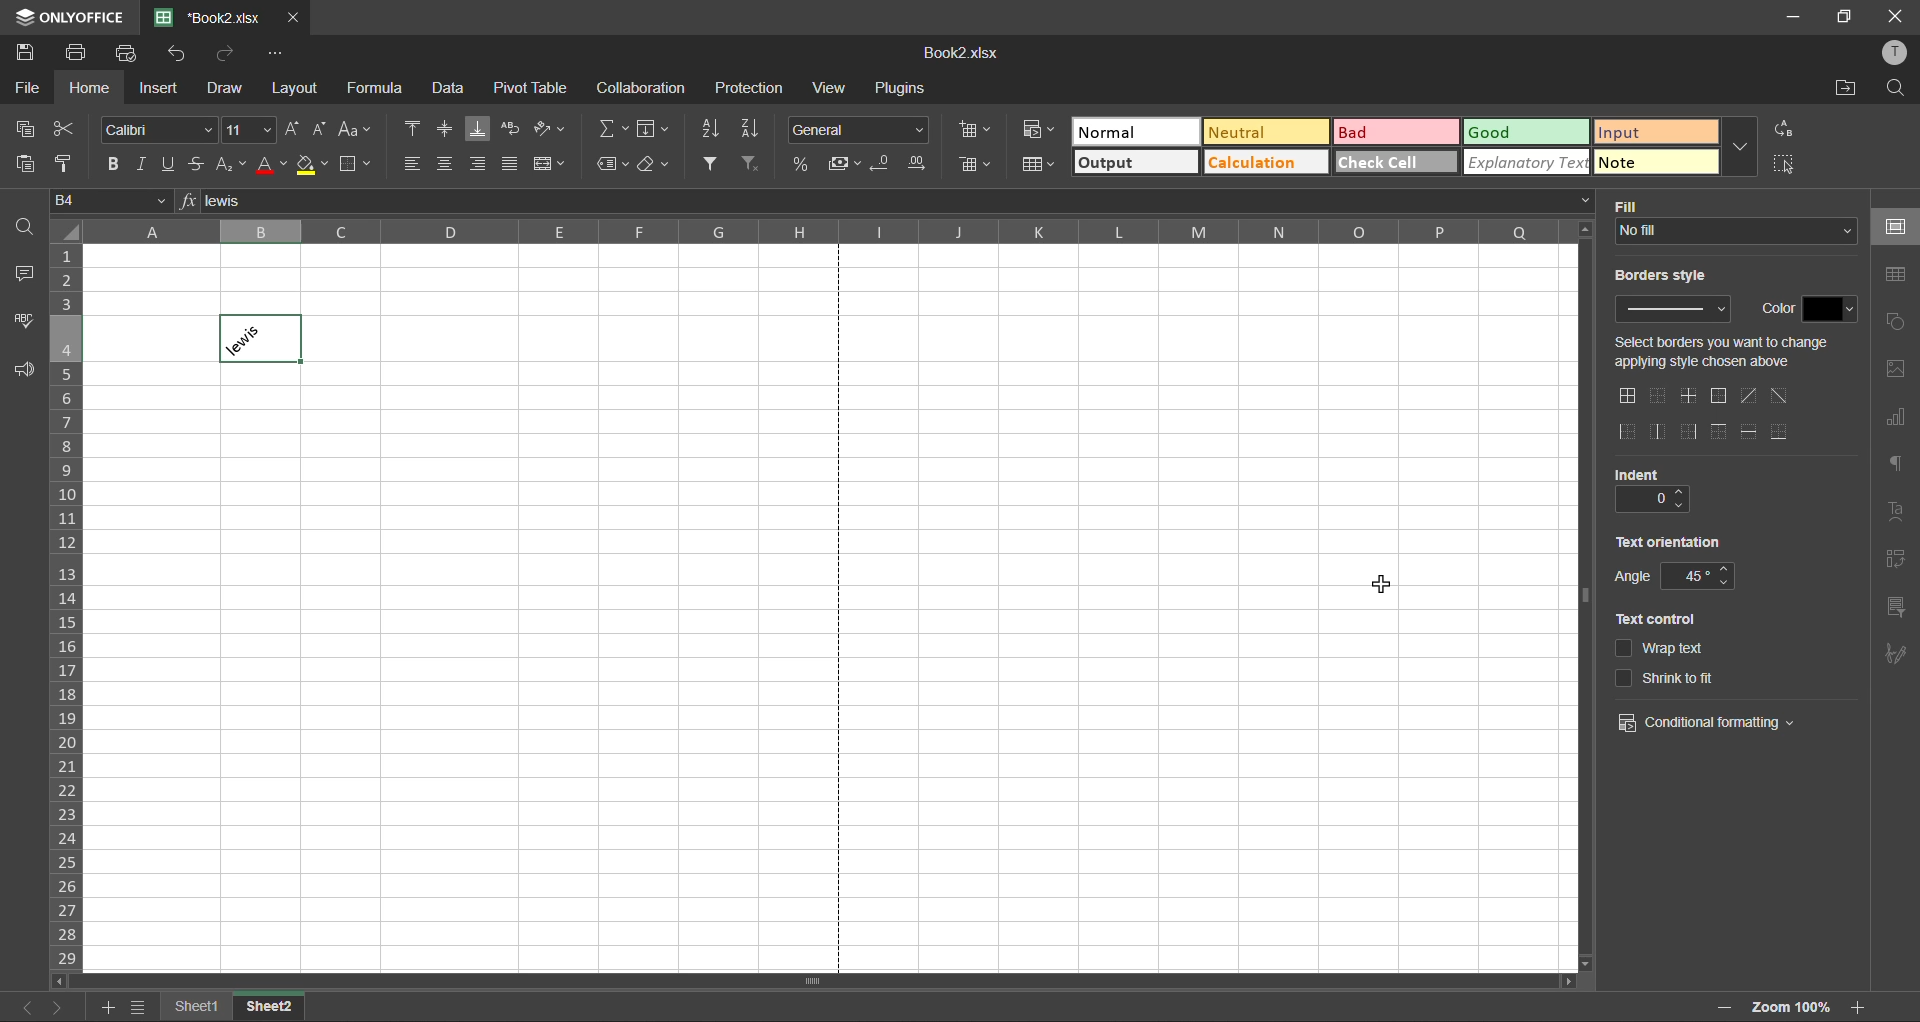 Image resolution: width=1920 pixels, height=1022 pixels. Describe the element at coordinates (613, 162) in the screenshot. I see `named ranges` at that location.